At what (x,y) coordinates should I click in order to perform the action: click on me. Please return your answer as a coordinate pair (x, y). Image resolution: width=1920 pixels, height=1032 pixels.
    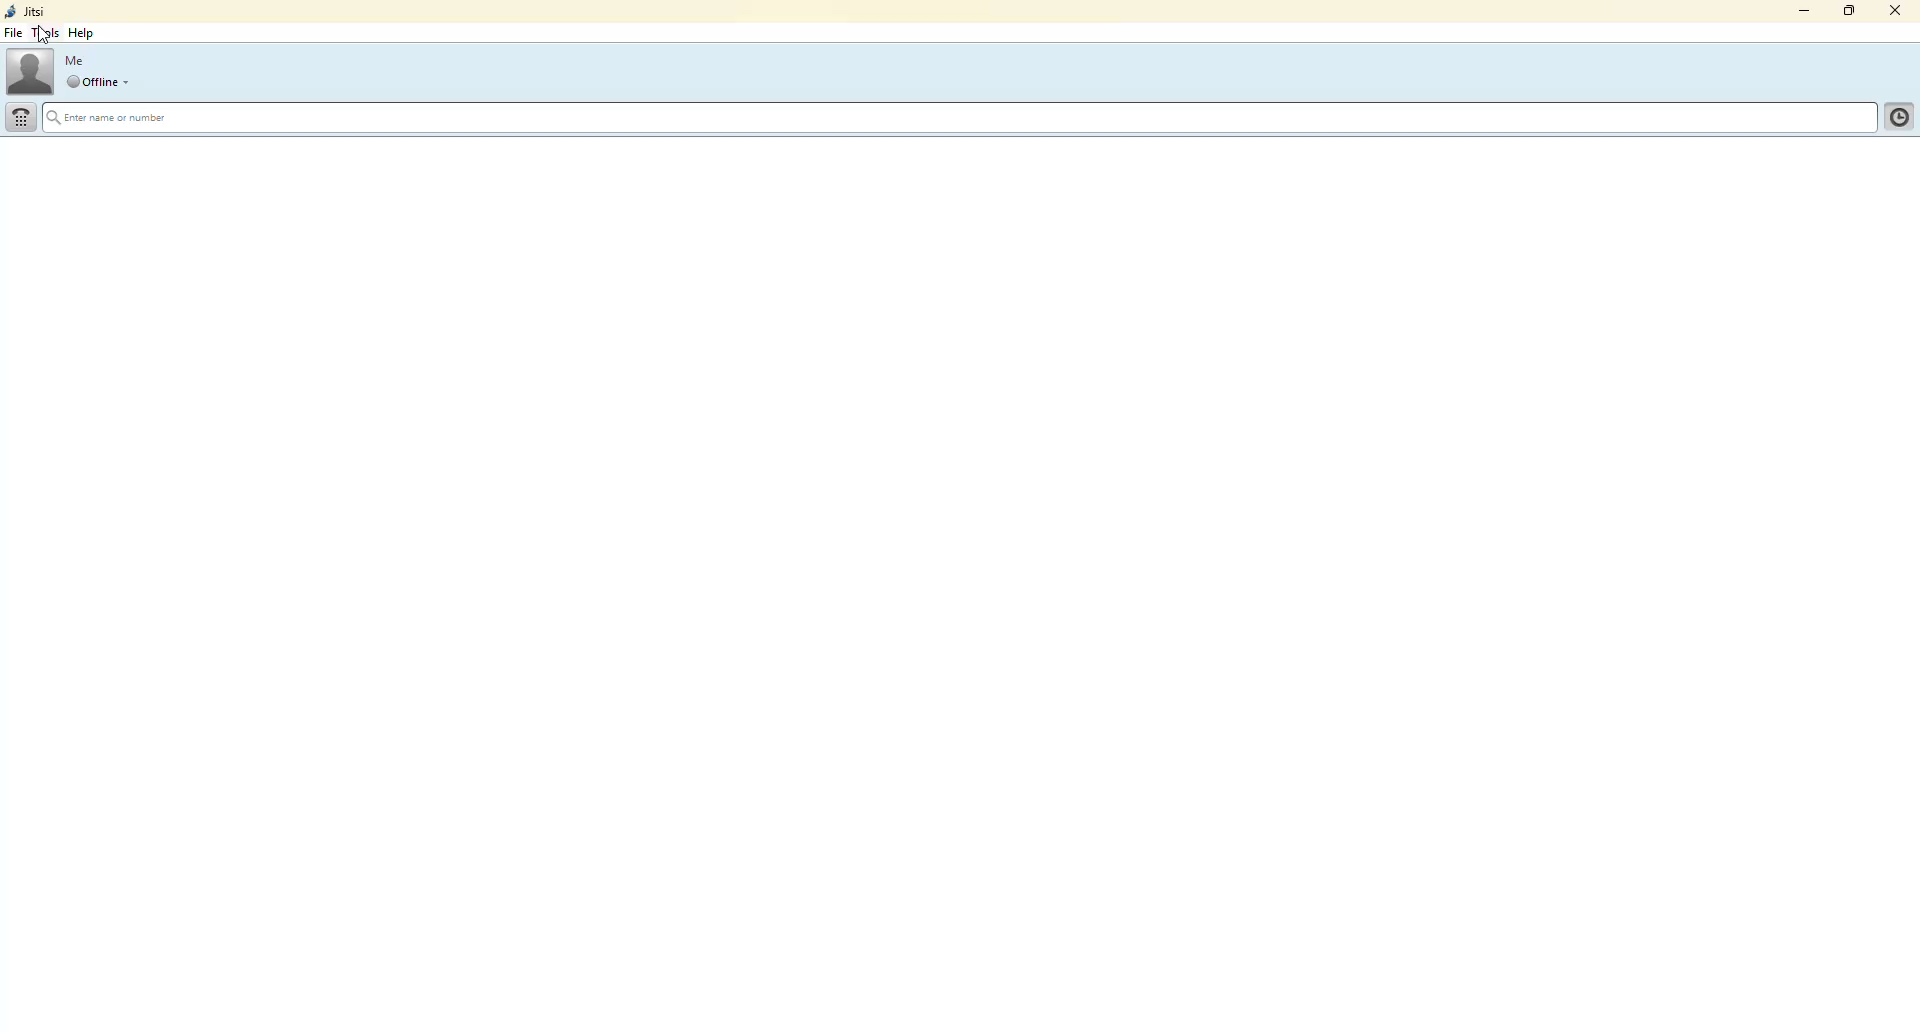
    Looking at the image, I should click on (75, 60).